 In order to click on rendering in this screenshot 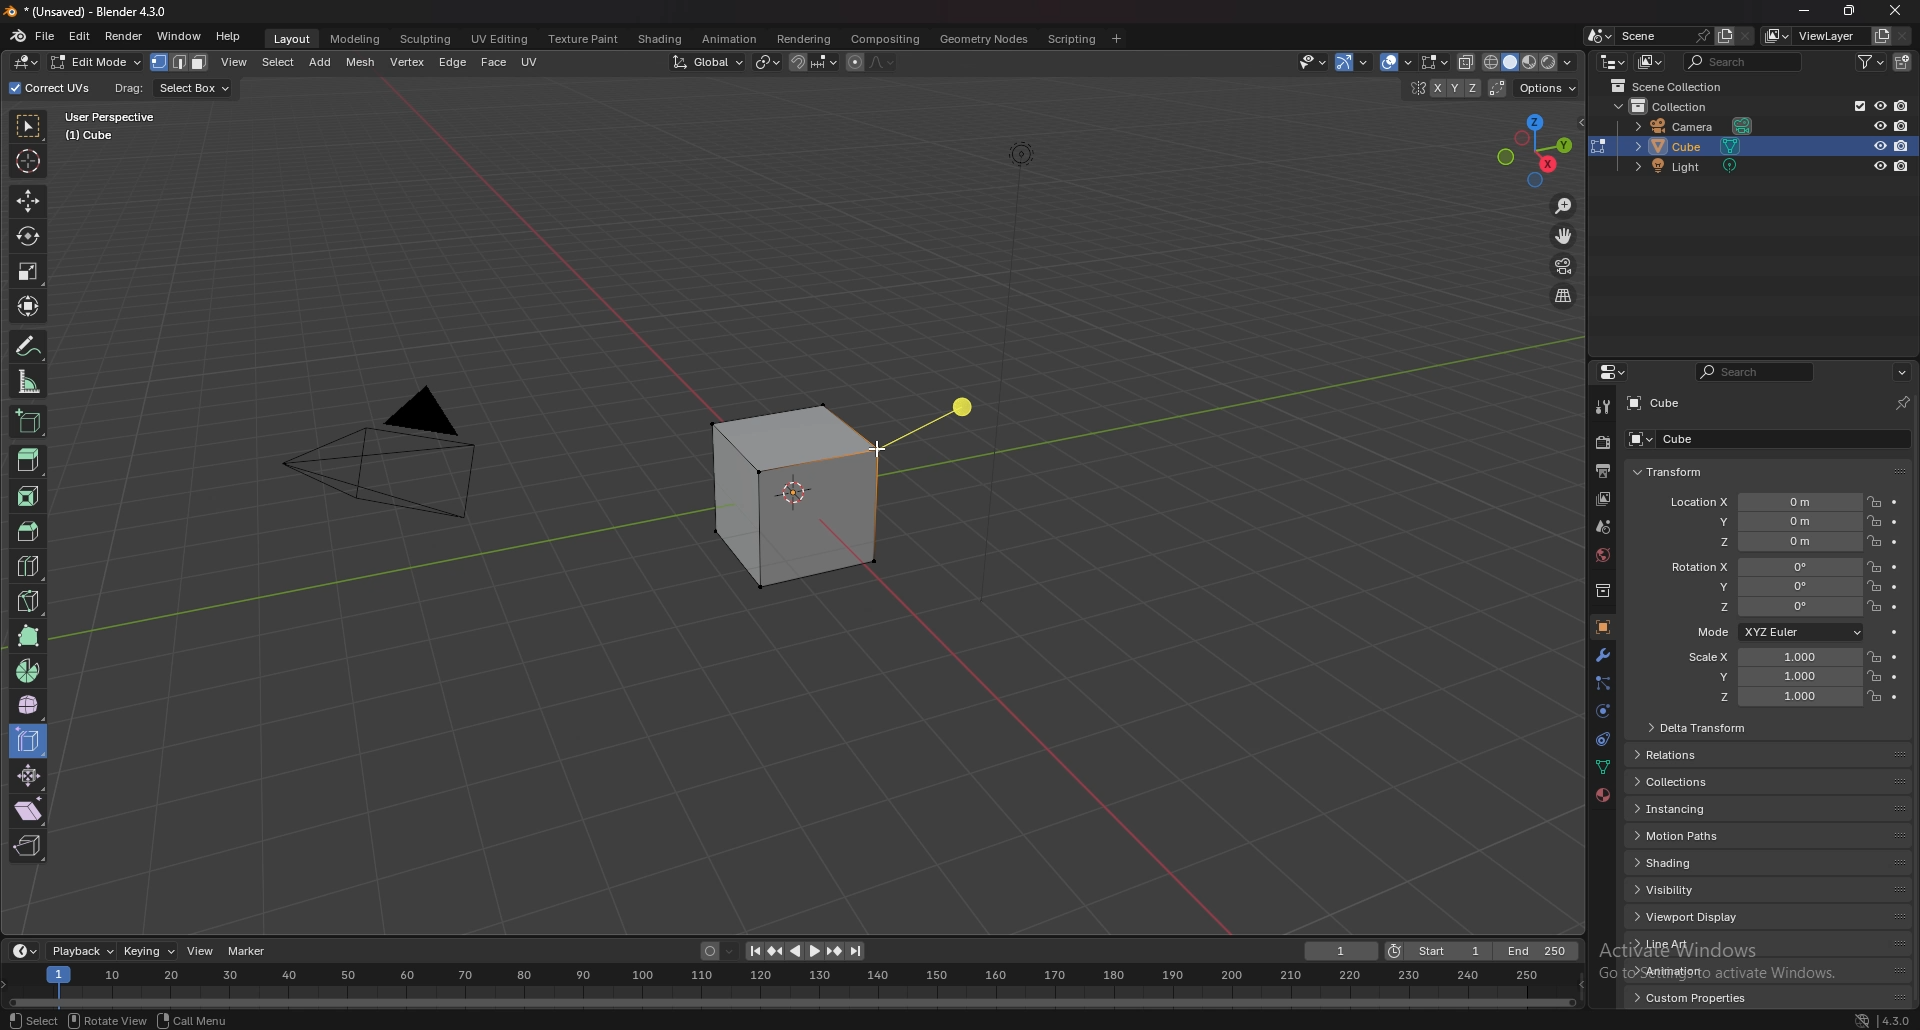, I will do `click(805, 39)`.